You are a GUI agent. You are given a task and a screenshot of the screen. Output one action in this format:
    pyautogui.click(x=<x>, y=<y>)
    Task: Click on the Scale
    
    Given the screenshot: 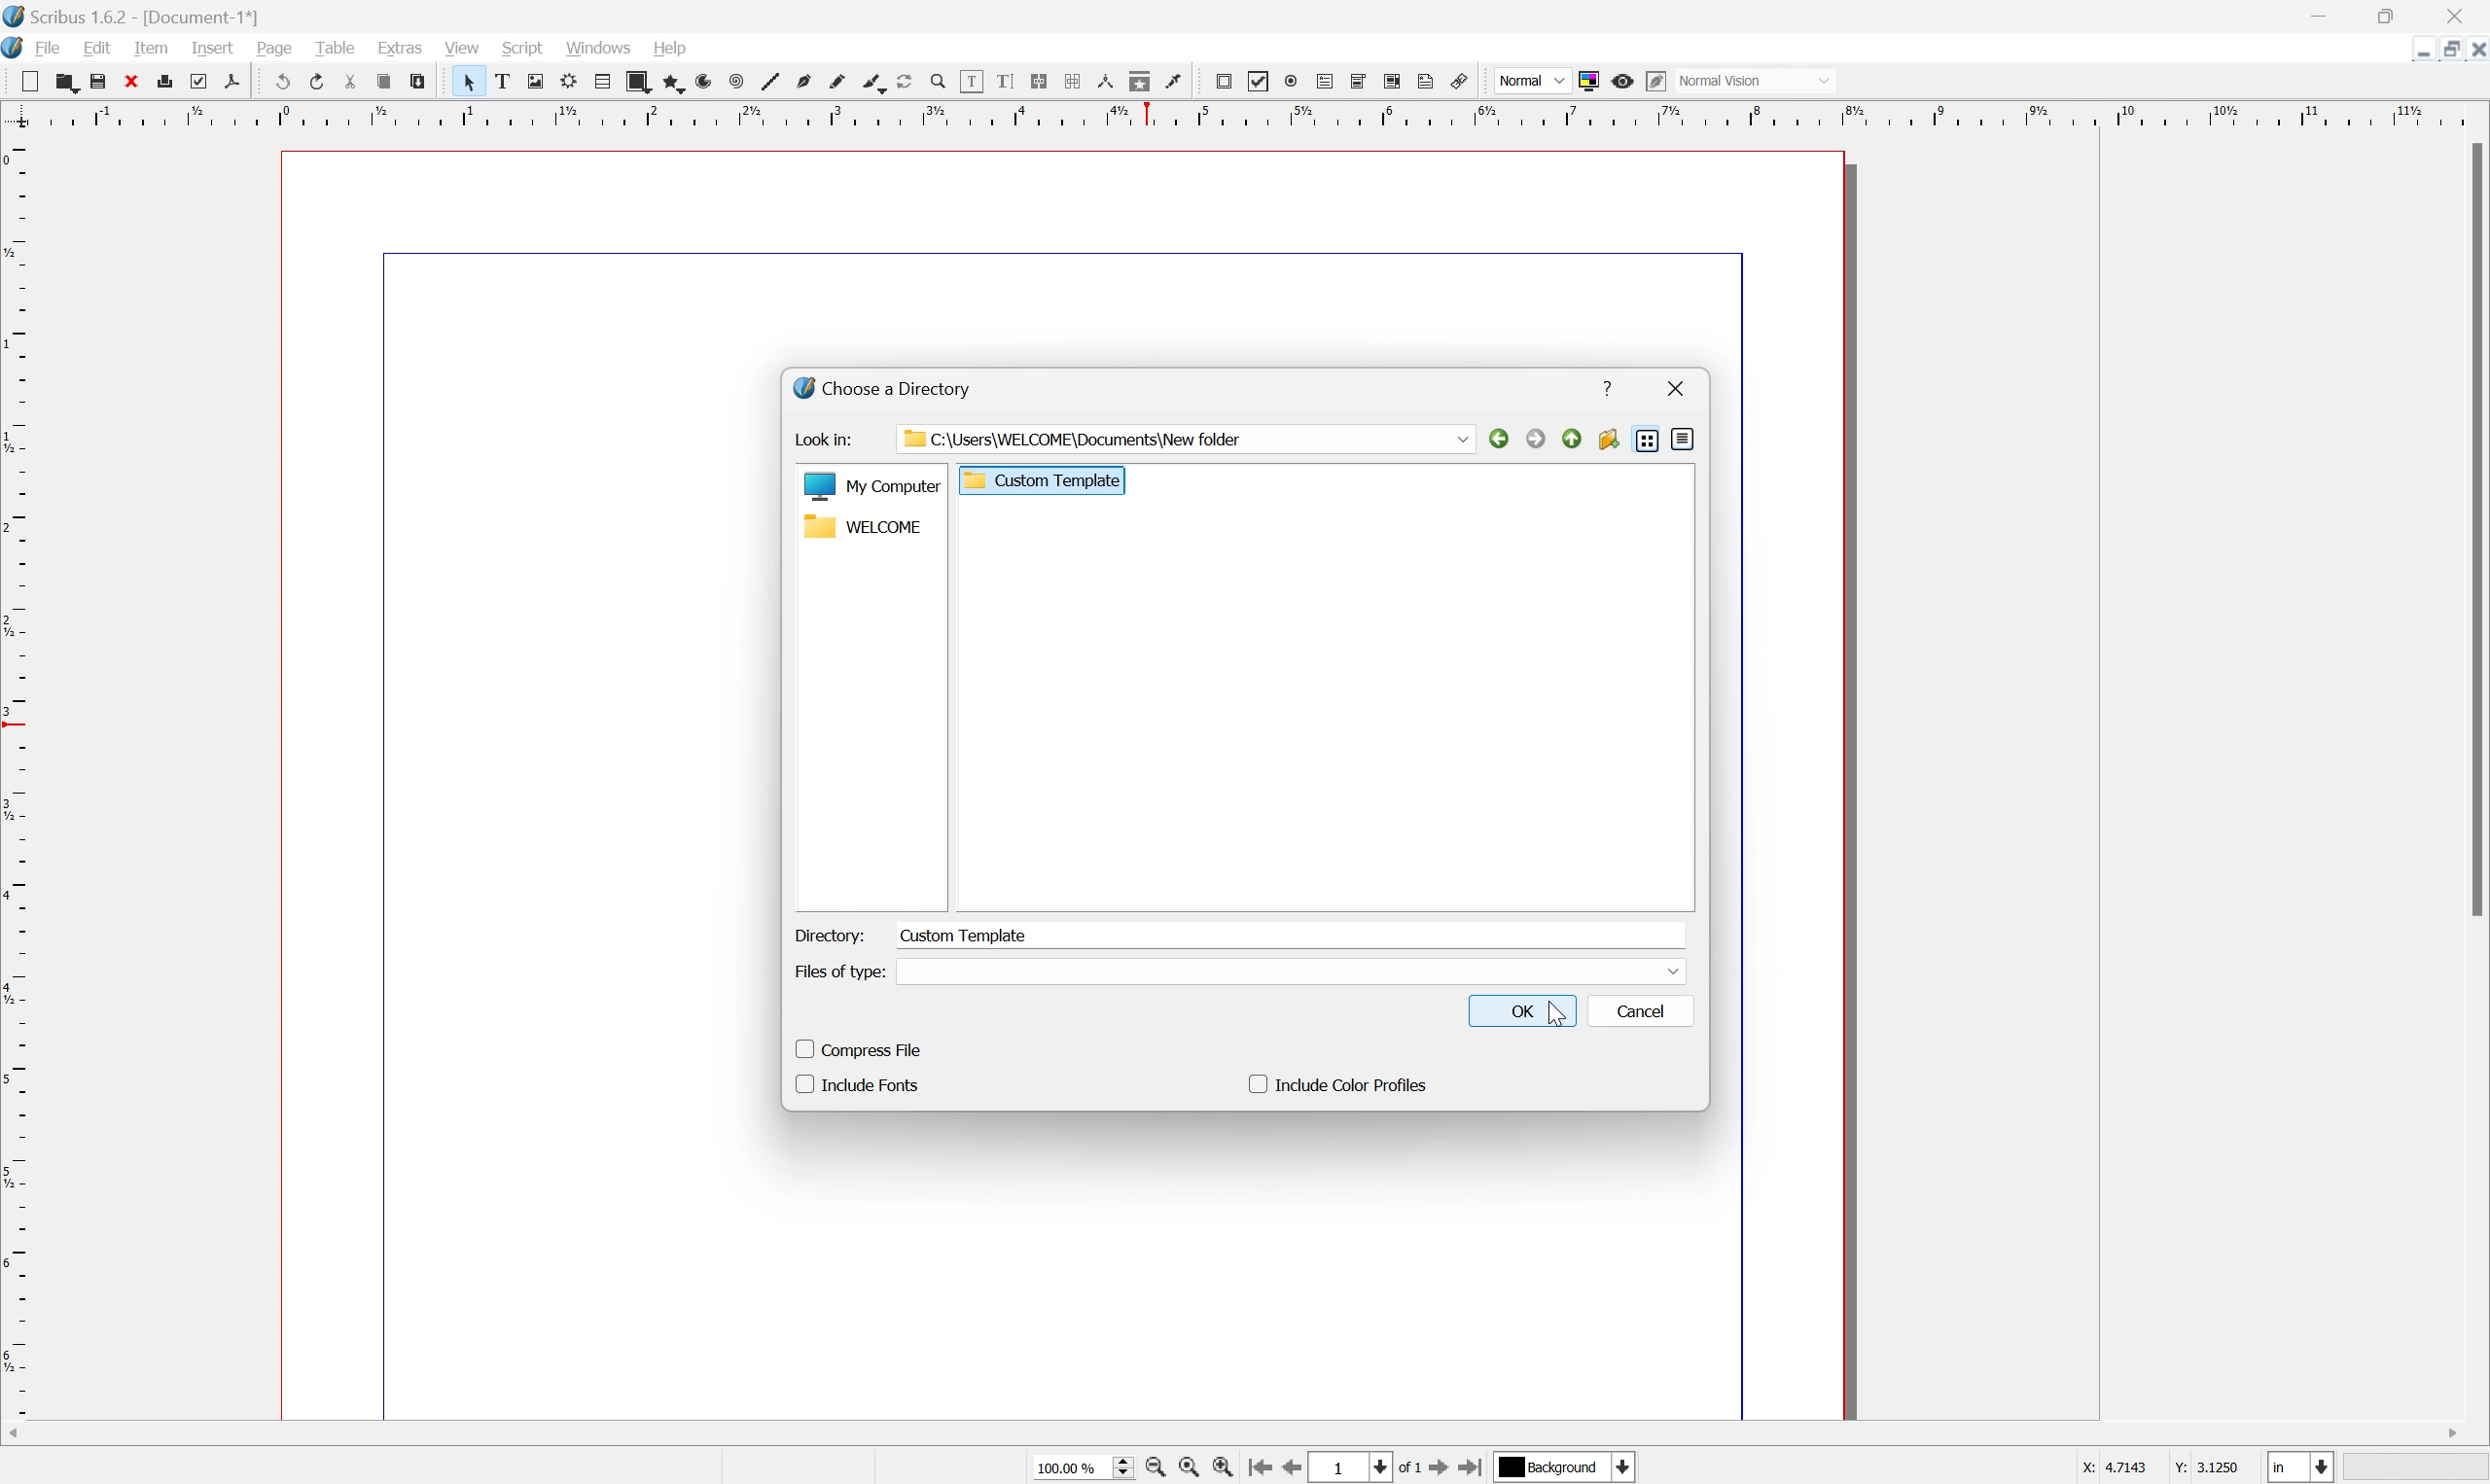 What is the action you would take?
    pyautogui.click(x=17, y=775)
    